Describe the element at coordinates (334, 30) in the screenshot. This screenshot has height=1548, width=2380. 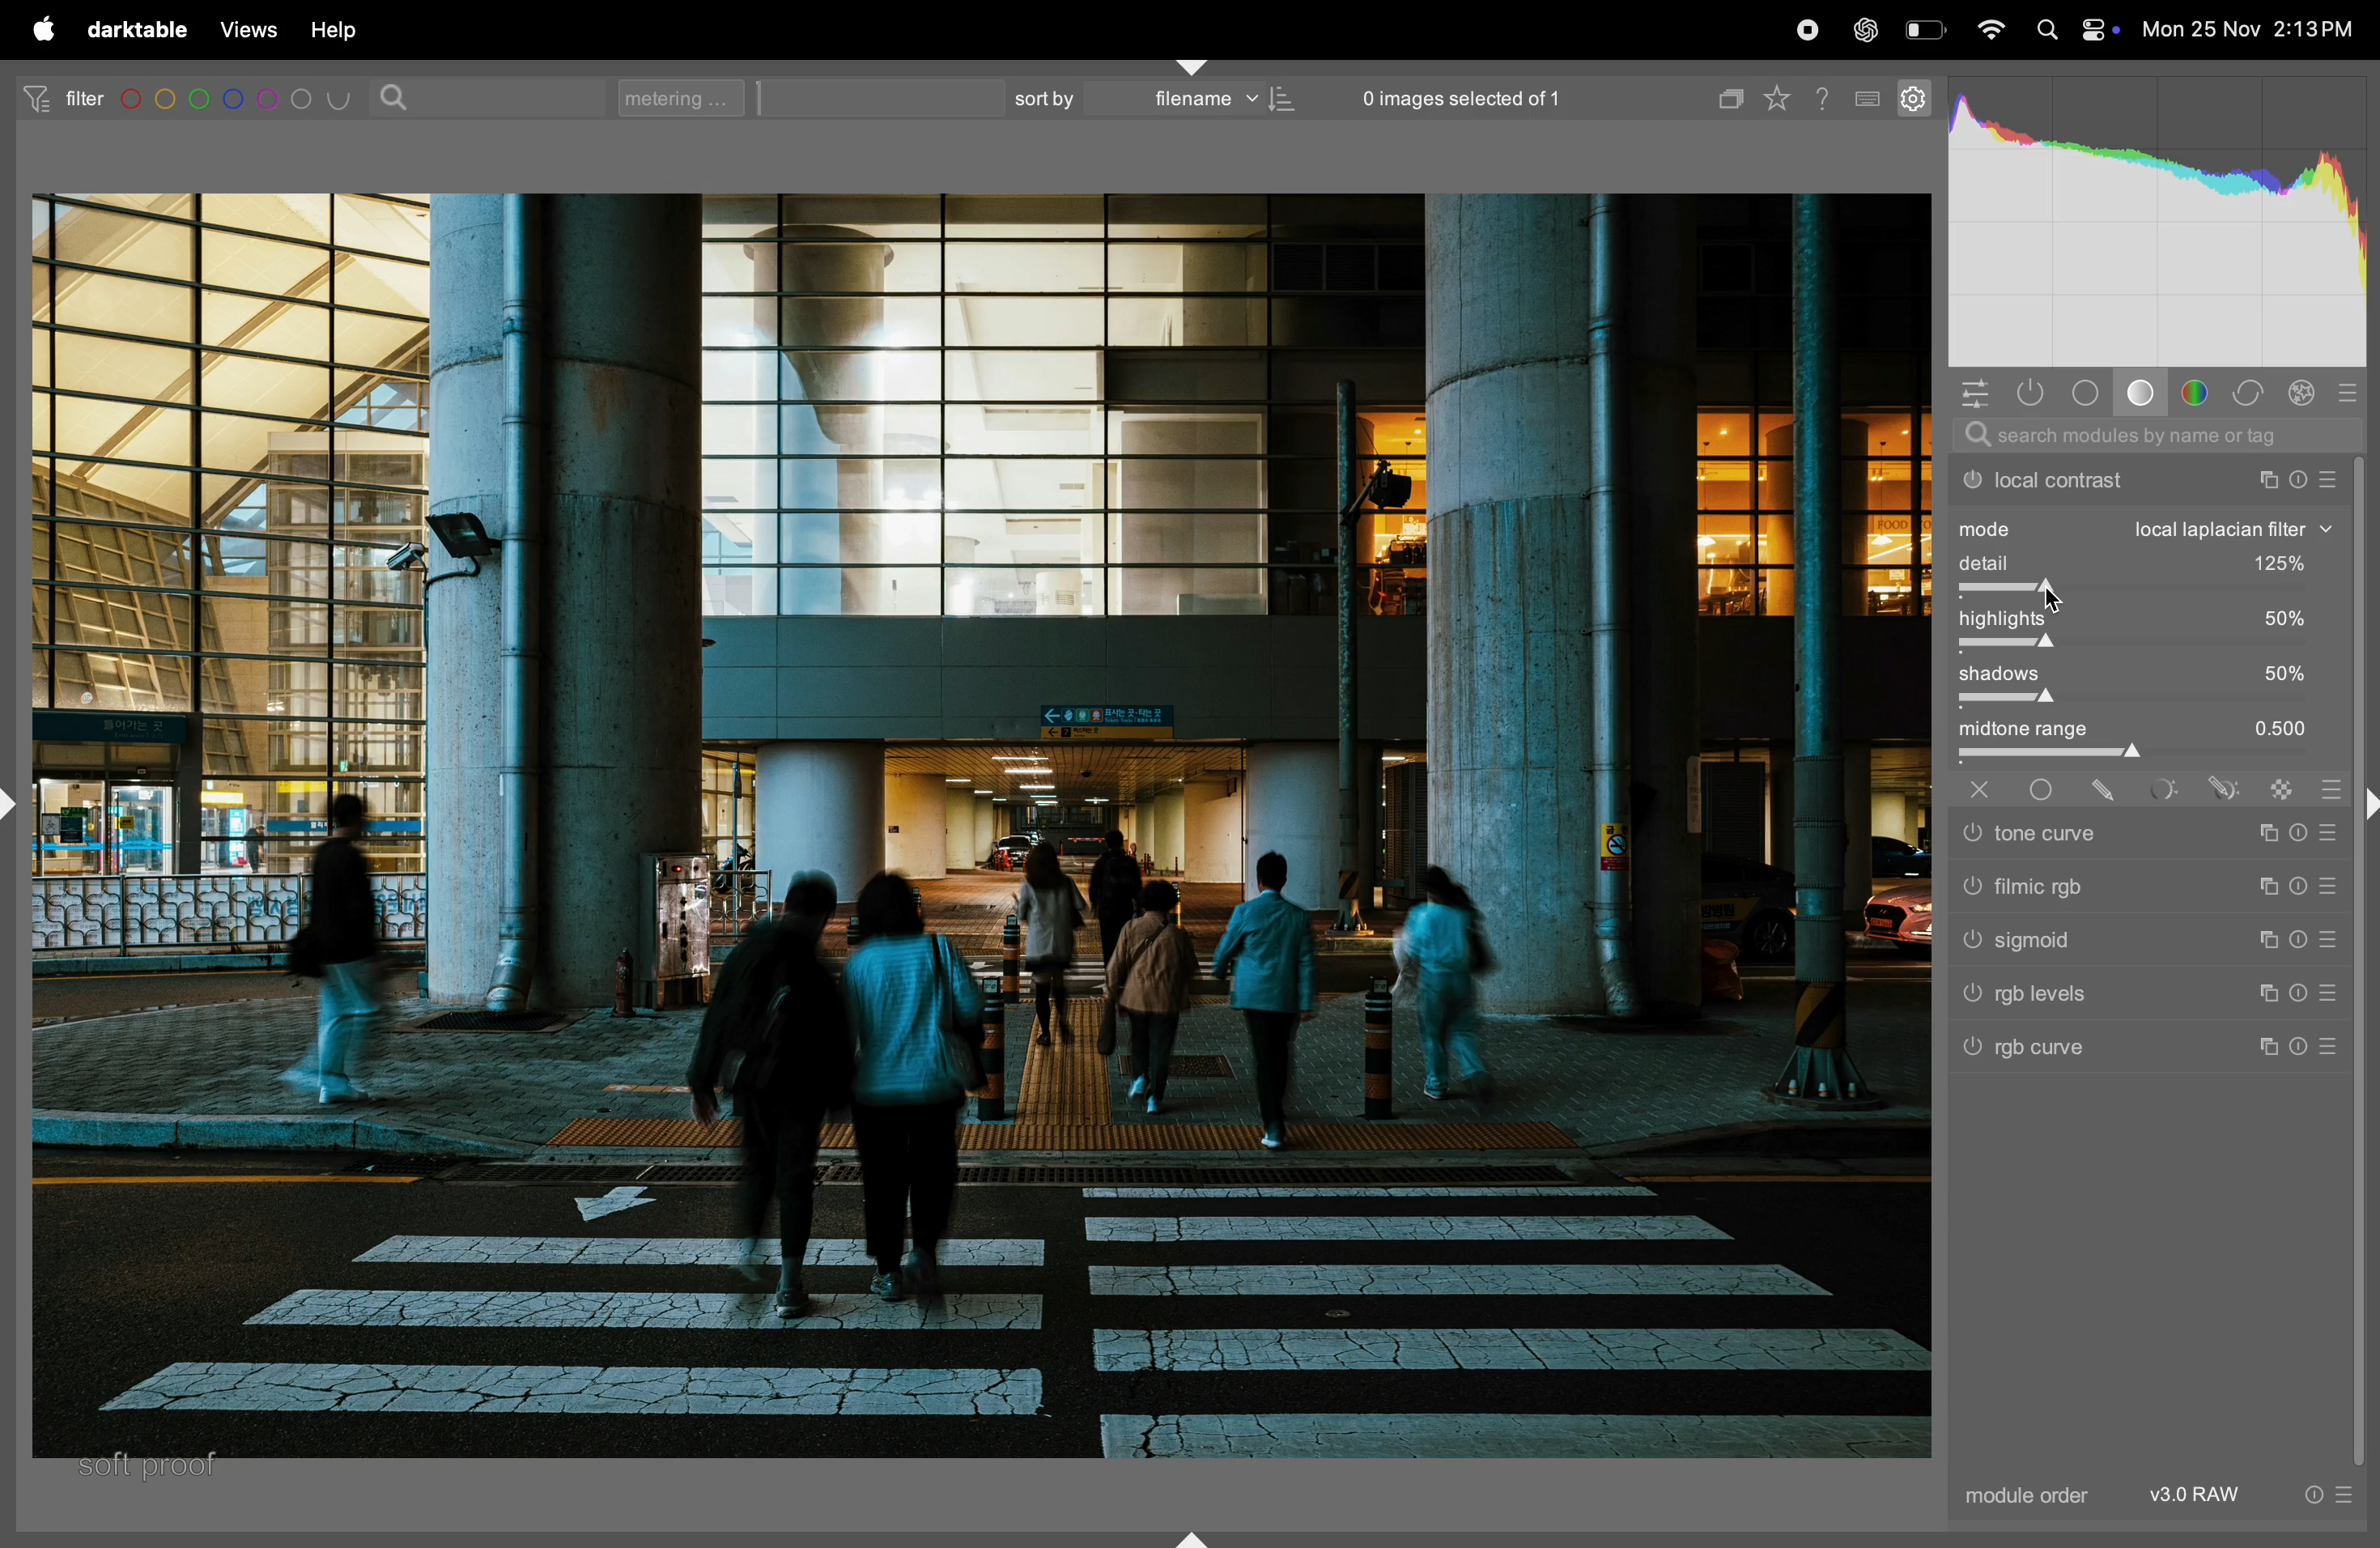
I see `help` at that location.